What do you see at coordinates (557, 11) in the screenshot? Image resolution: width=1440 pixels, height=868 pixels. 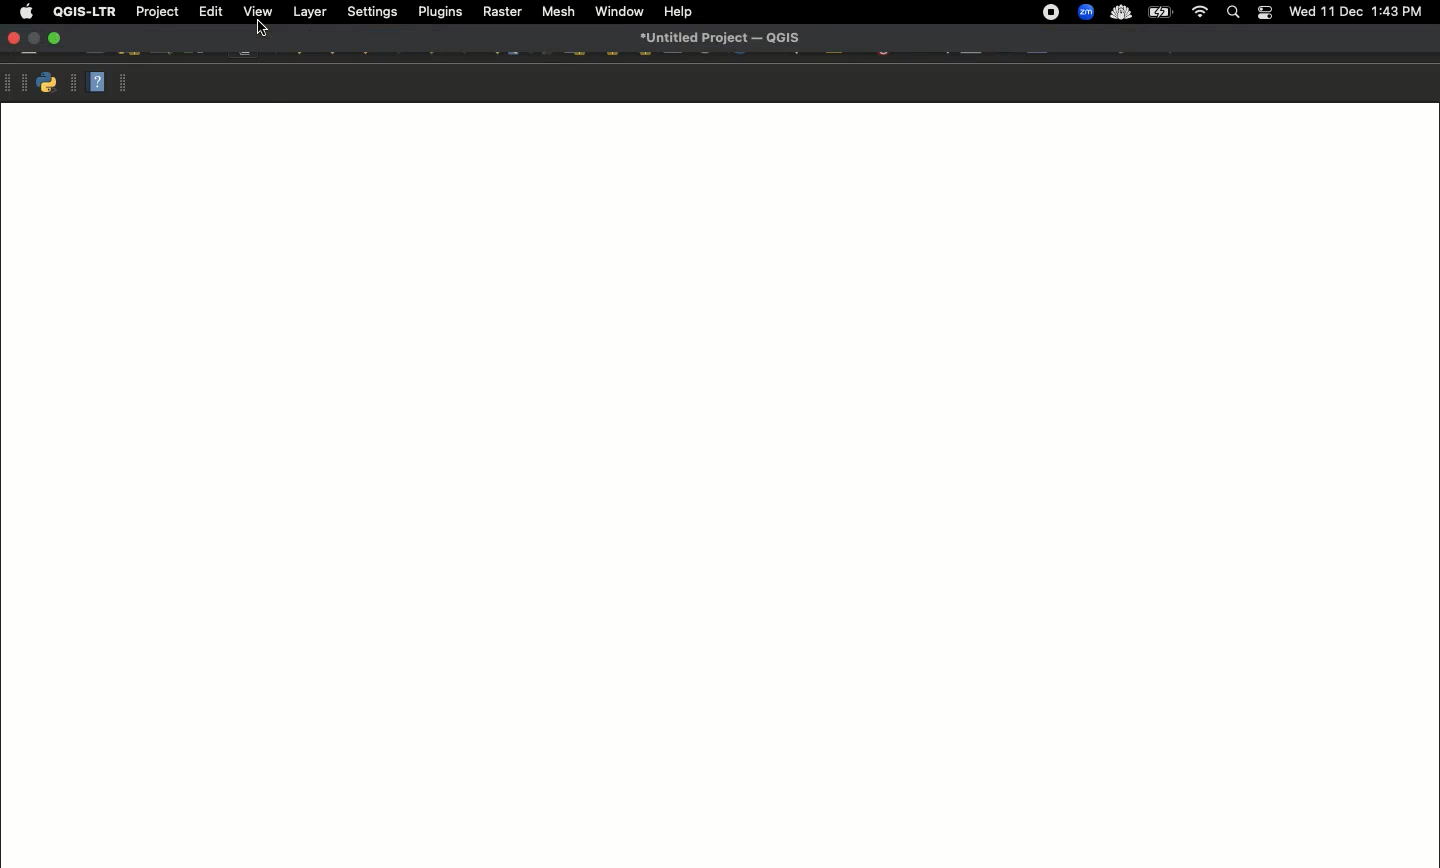 I see `Mesh` at bounding box center [557, 11].